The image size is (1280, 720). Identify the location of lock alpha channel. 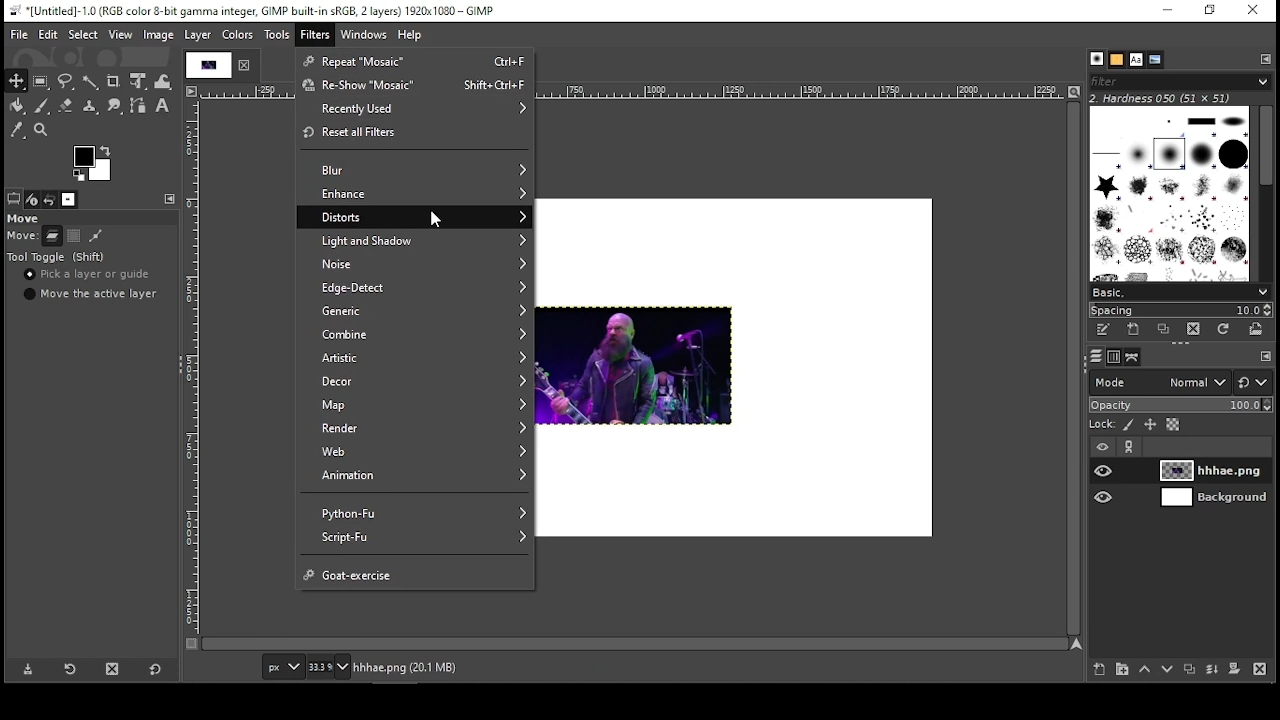
(1174, 425).